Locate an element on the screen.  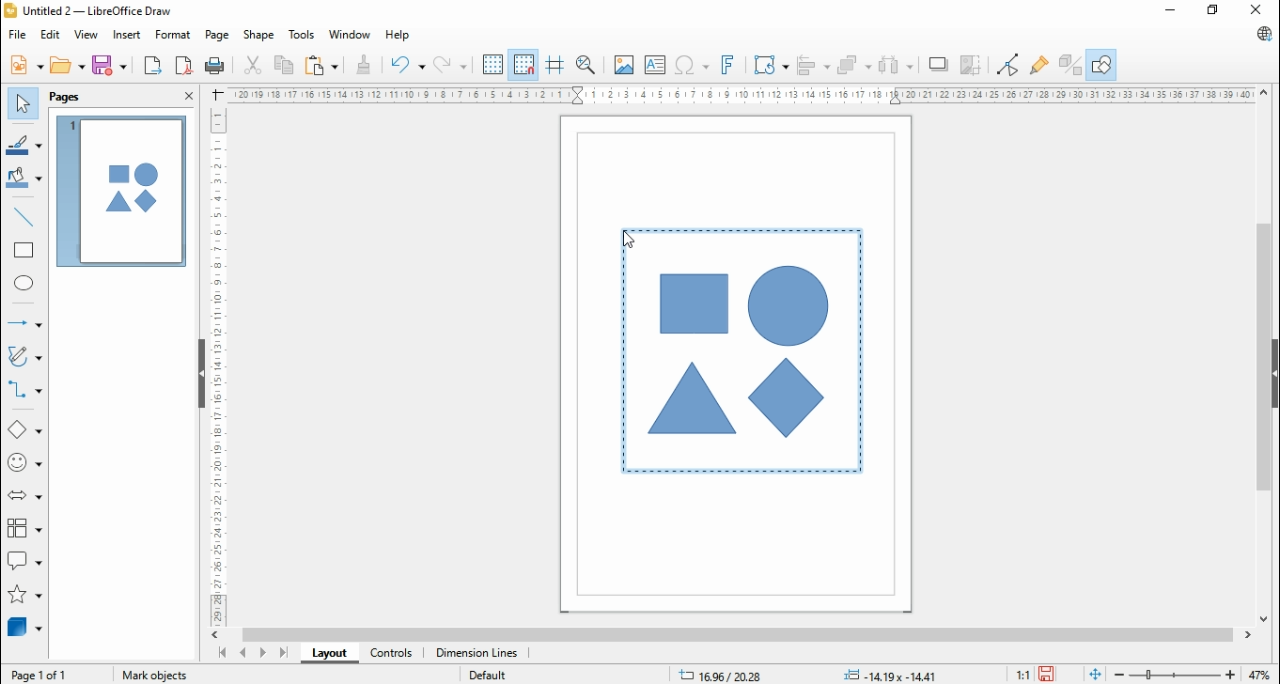
scroll bar is located at coordinates (736, 635).